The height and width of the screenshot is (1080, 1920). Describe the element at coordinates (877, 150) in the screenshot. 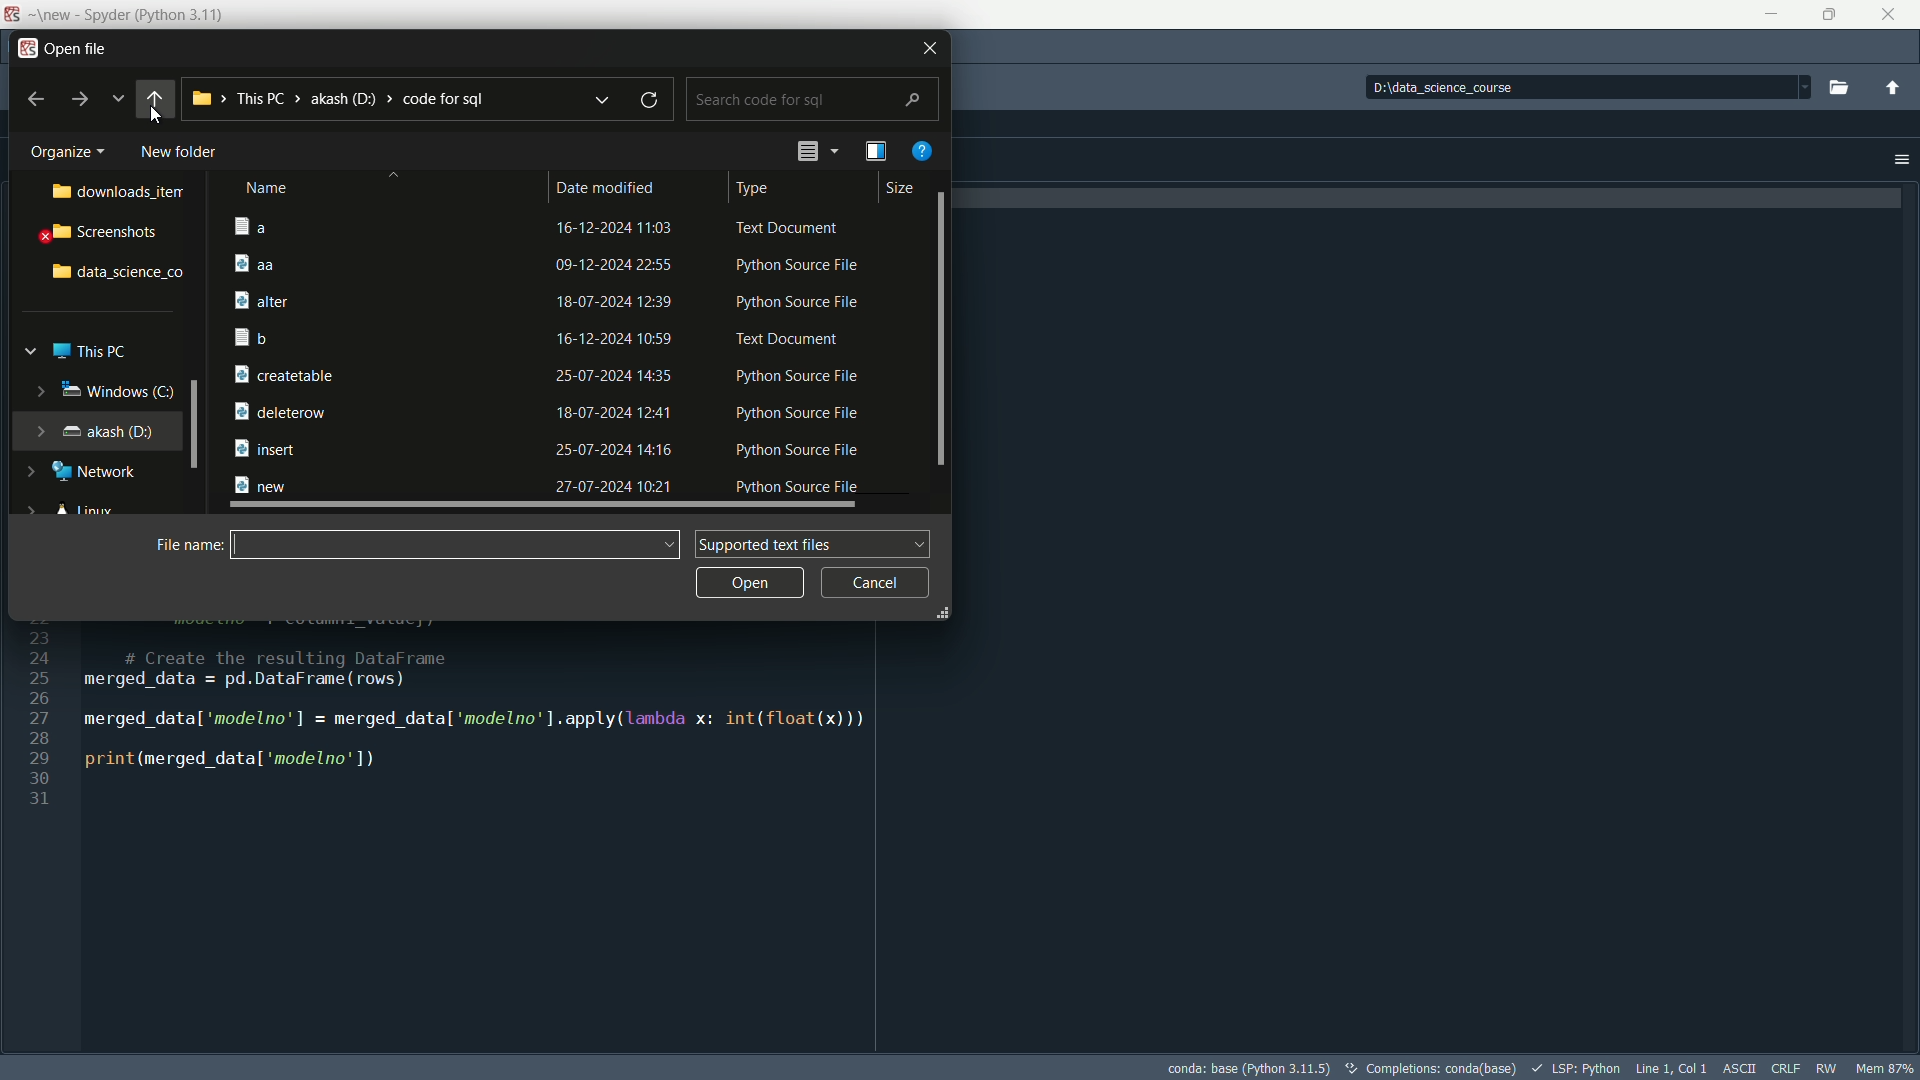

I see `preview pane` at that location.